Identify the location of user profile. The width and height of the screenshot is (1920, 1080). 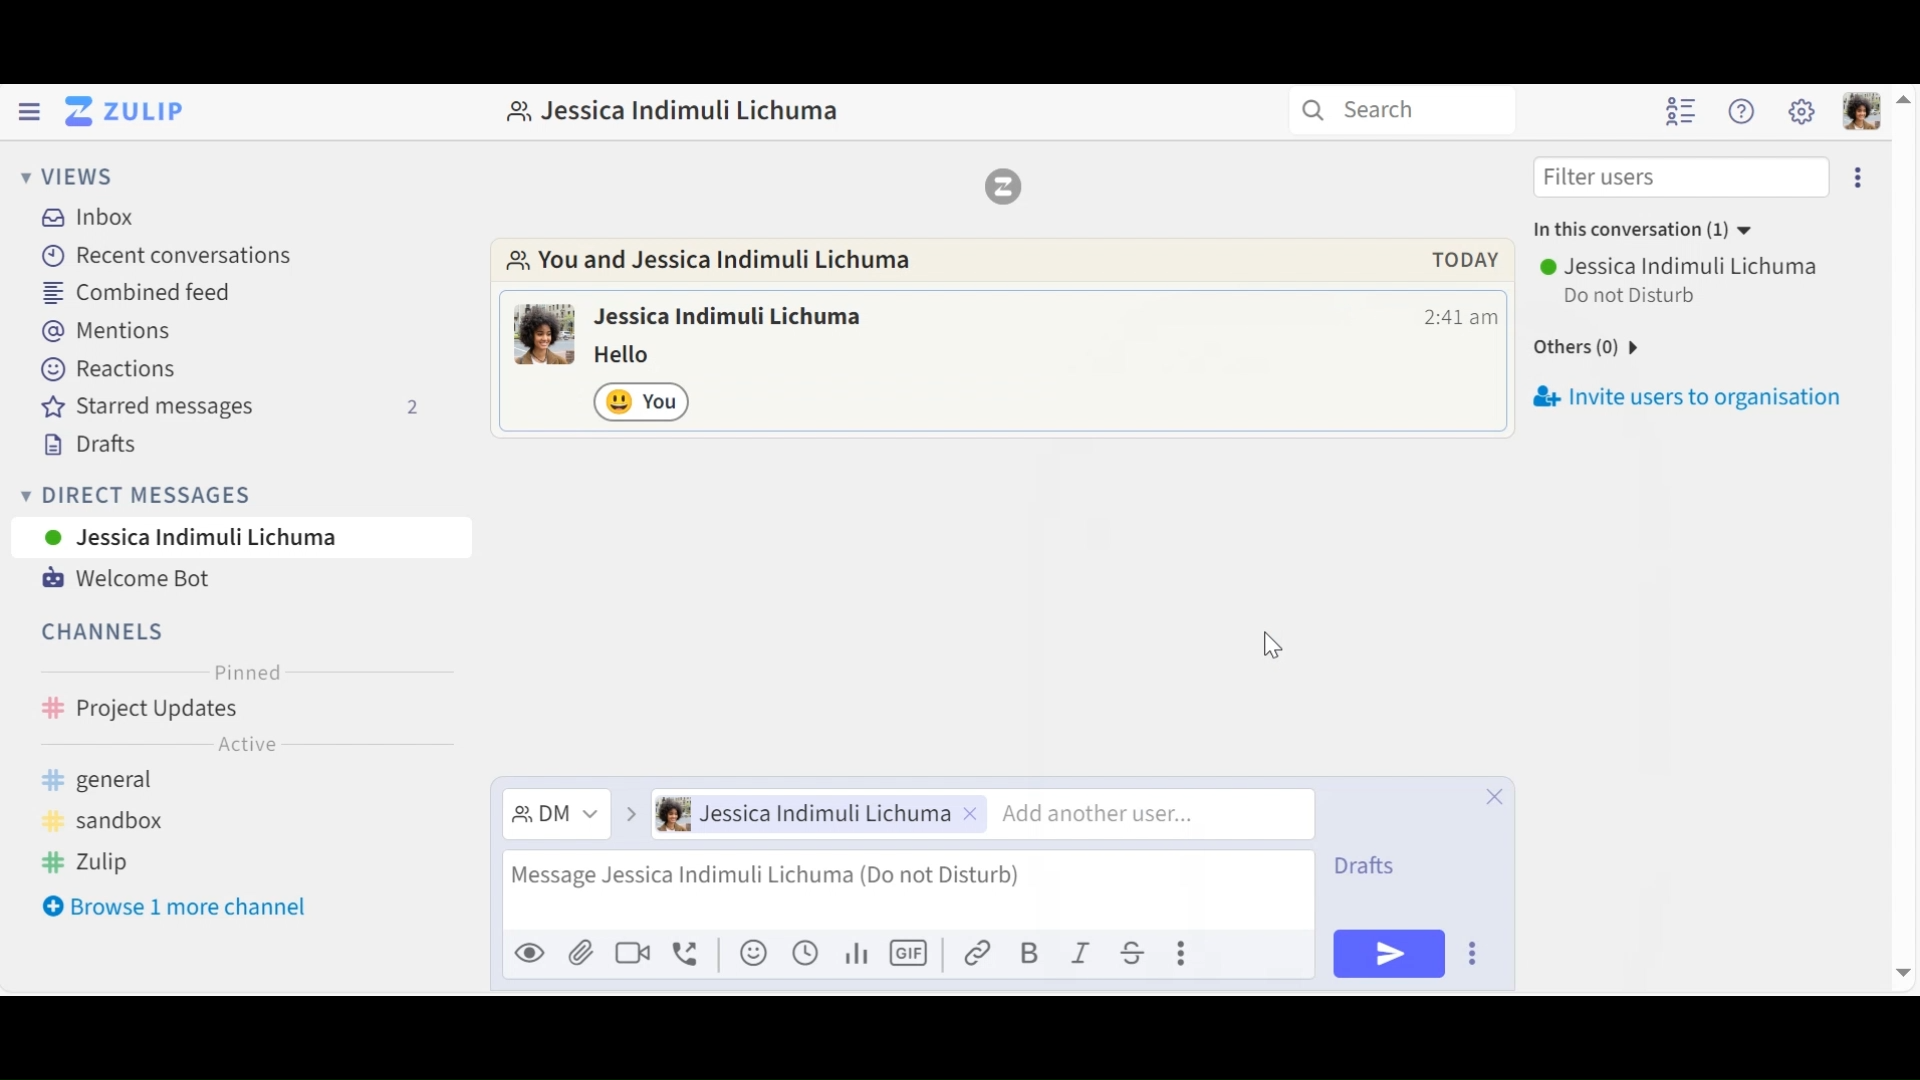
(545, 338).